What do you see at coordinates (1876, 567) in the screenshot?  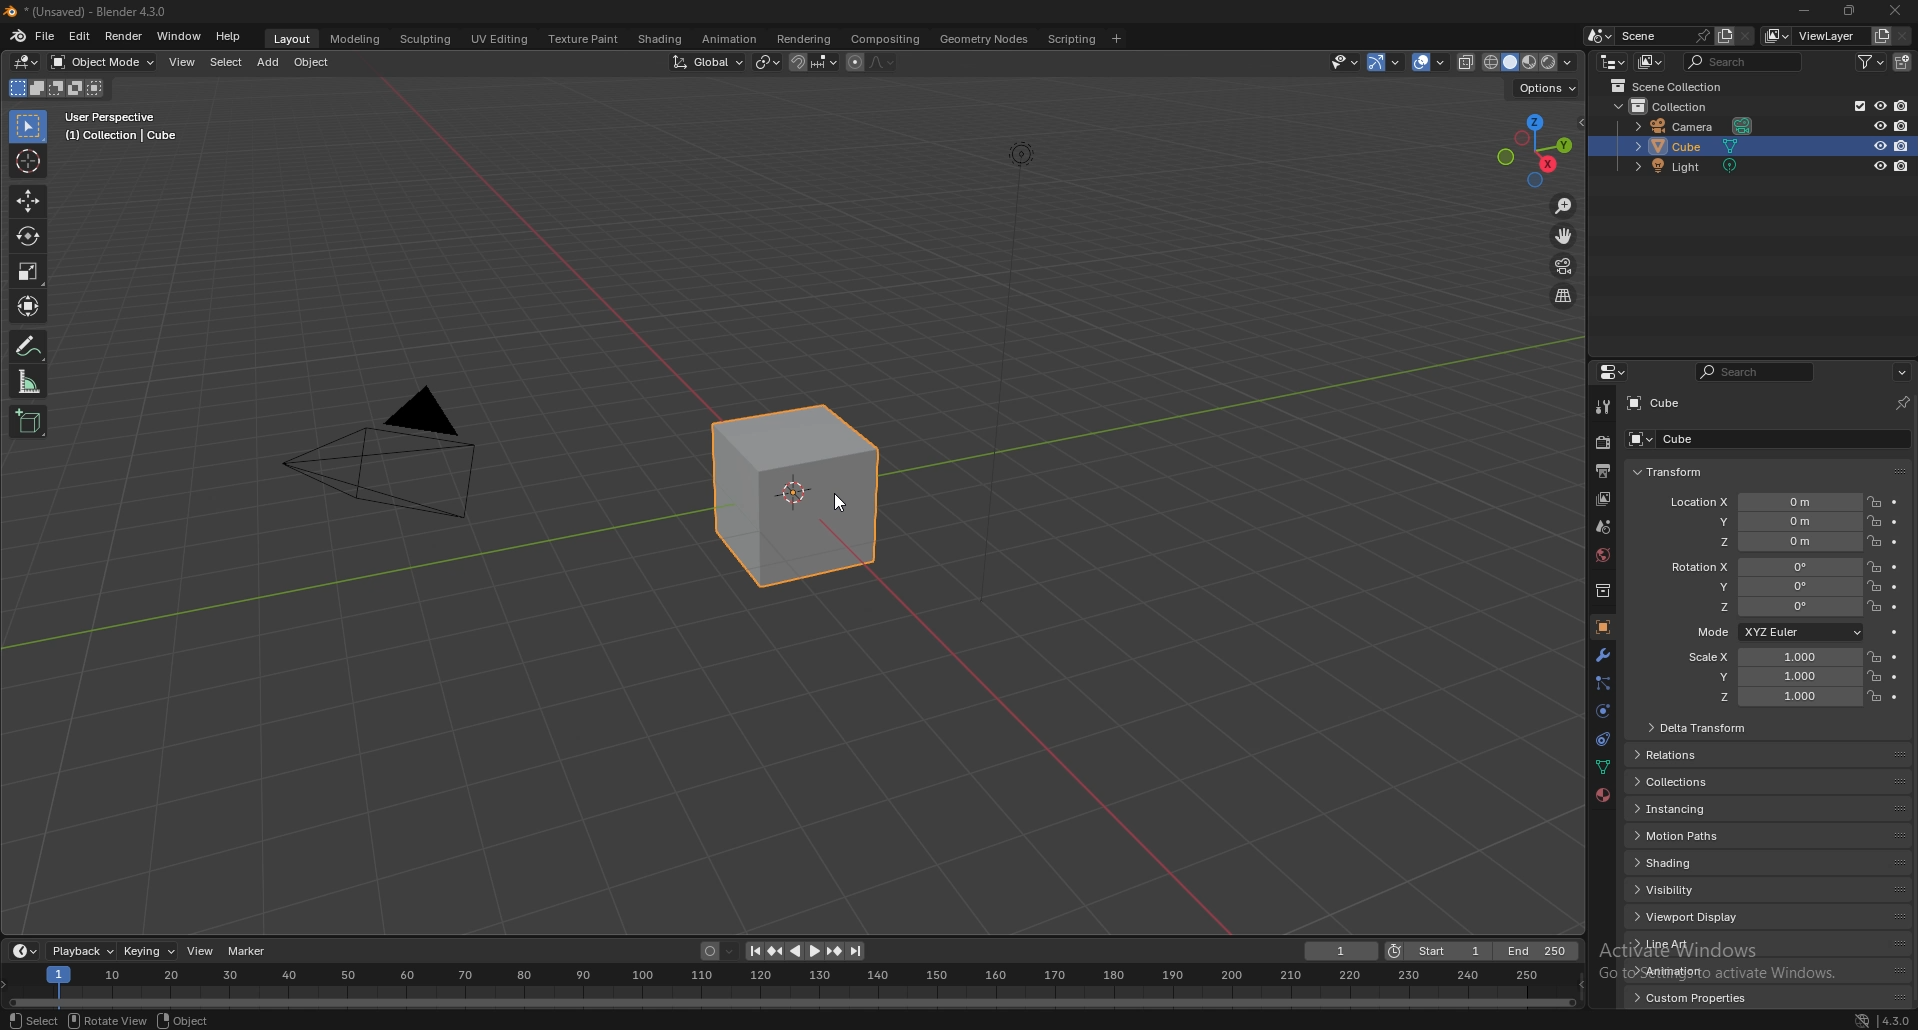 I see `lock location` at bounding box center [1876, 567].